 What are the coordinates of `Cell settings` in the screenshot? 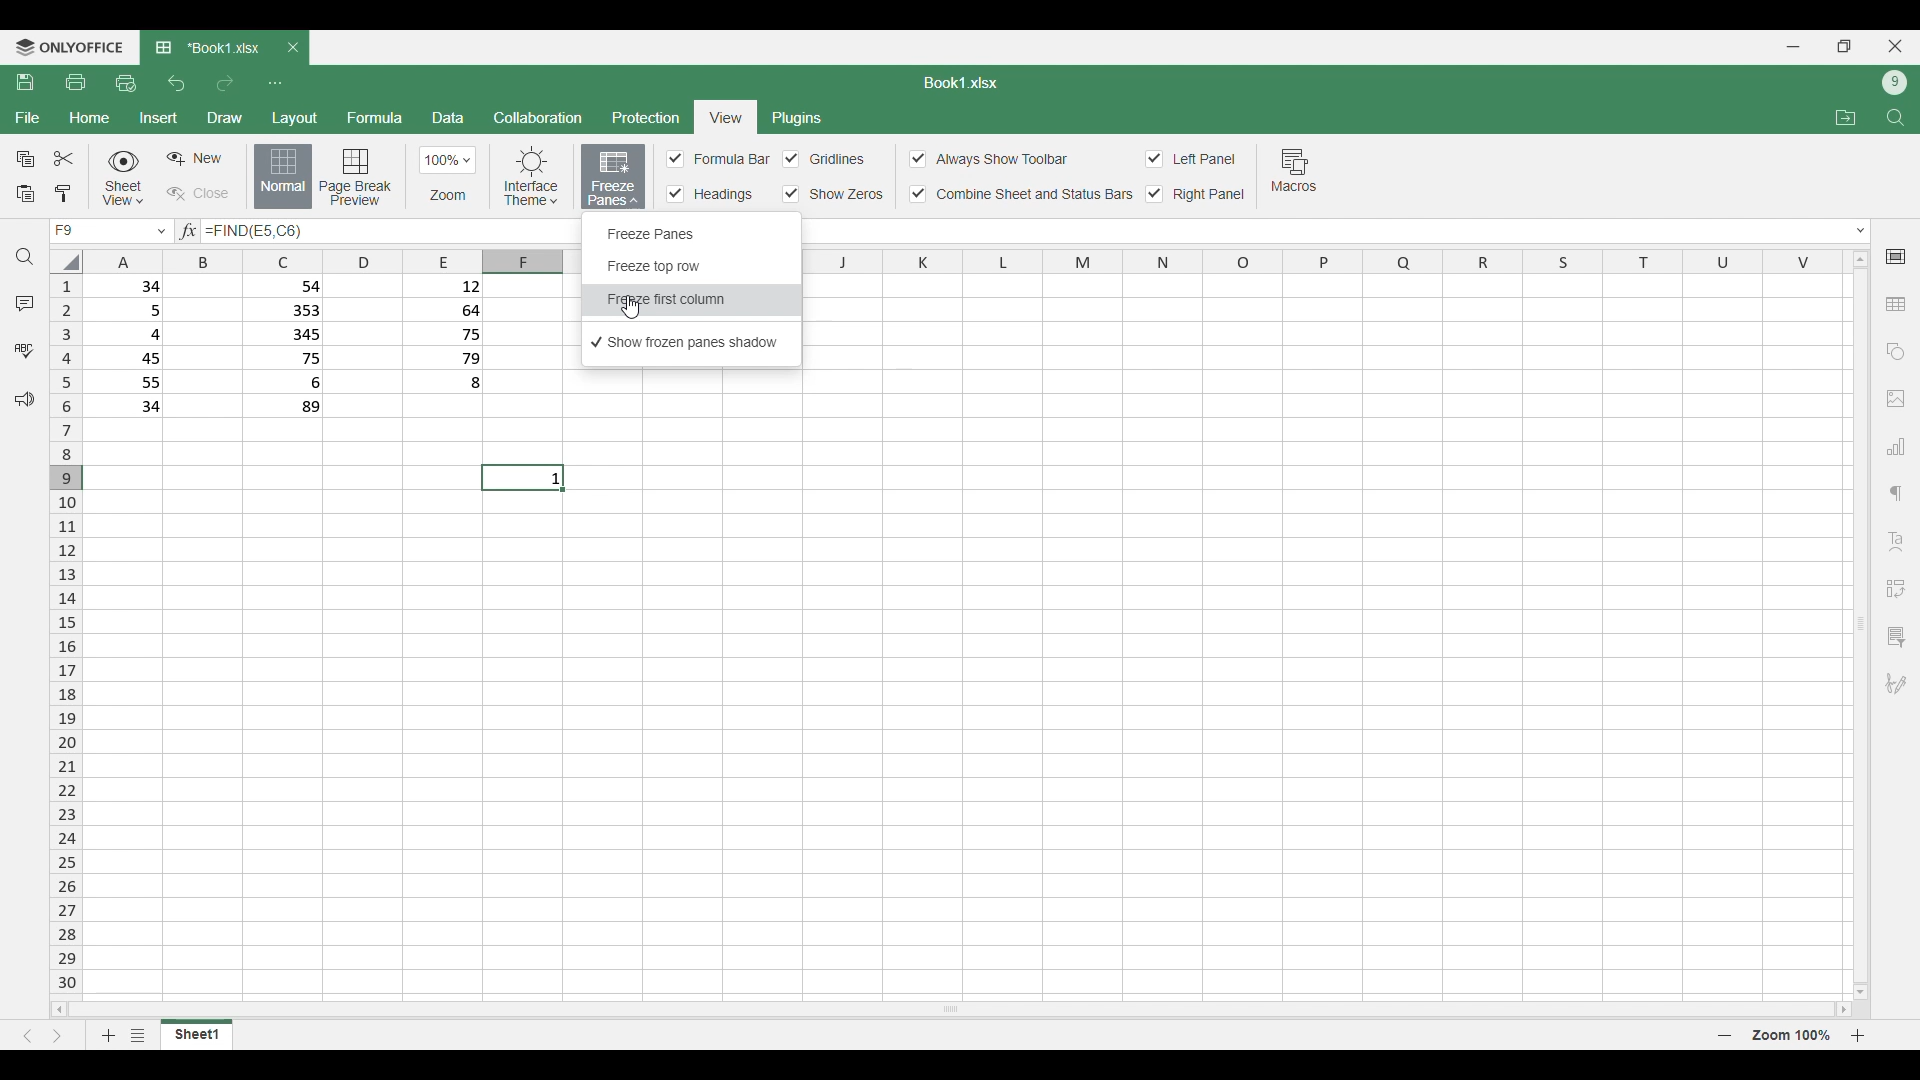 It's located at (1896, 256).